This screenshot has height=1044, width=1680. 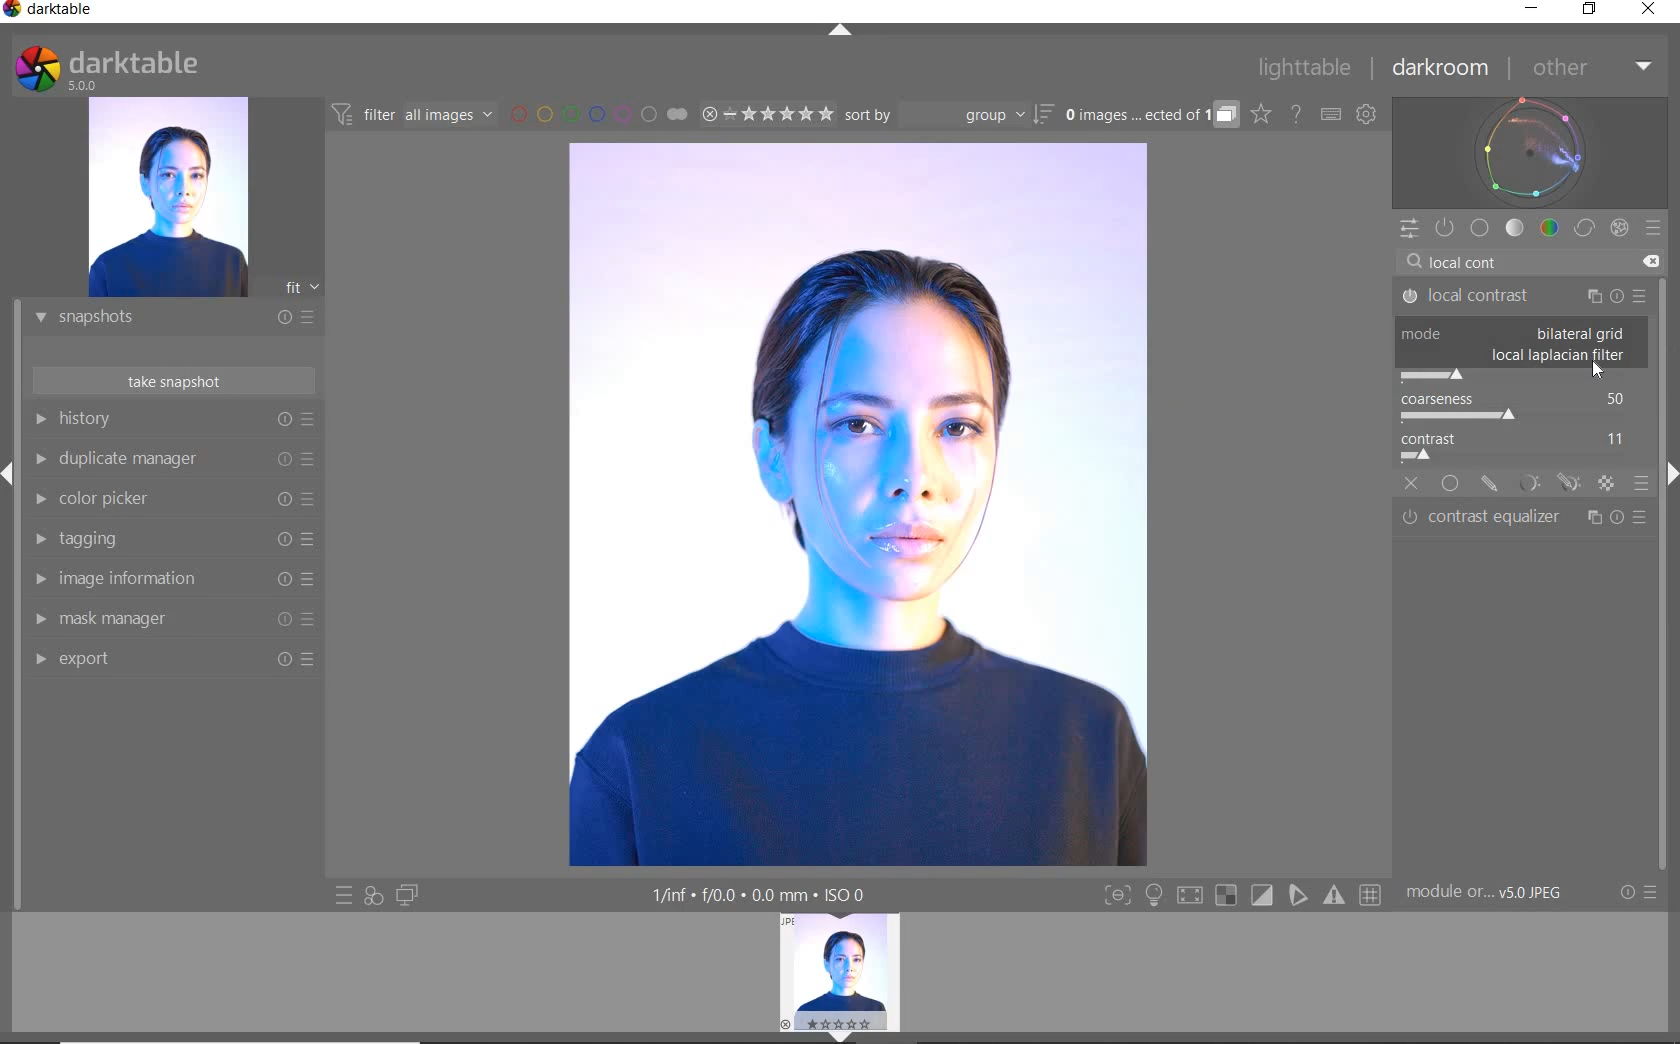 I want to click on TAKE SNAPSHOT, so click(x=172, y=380).